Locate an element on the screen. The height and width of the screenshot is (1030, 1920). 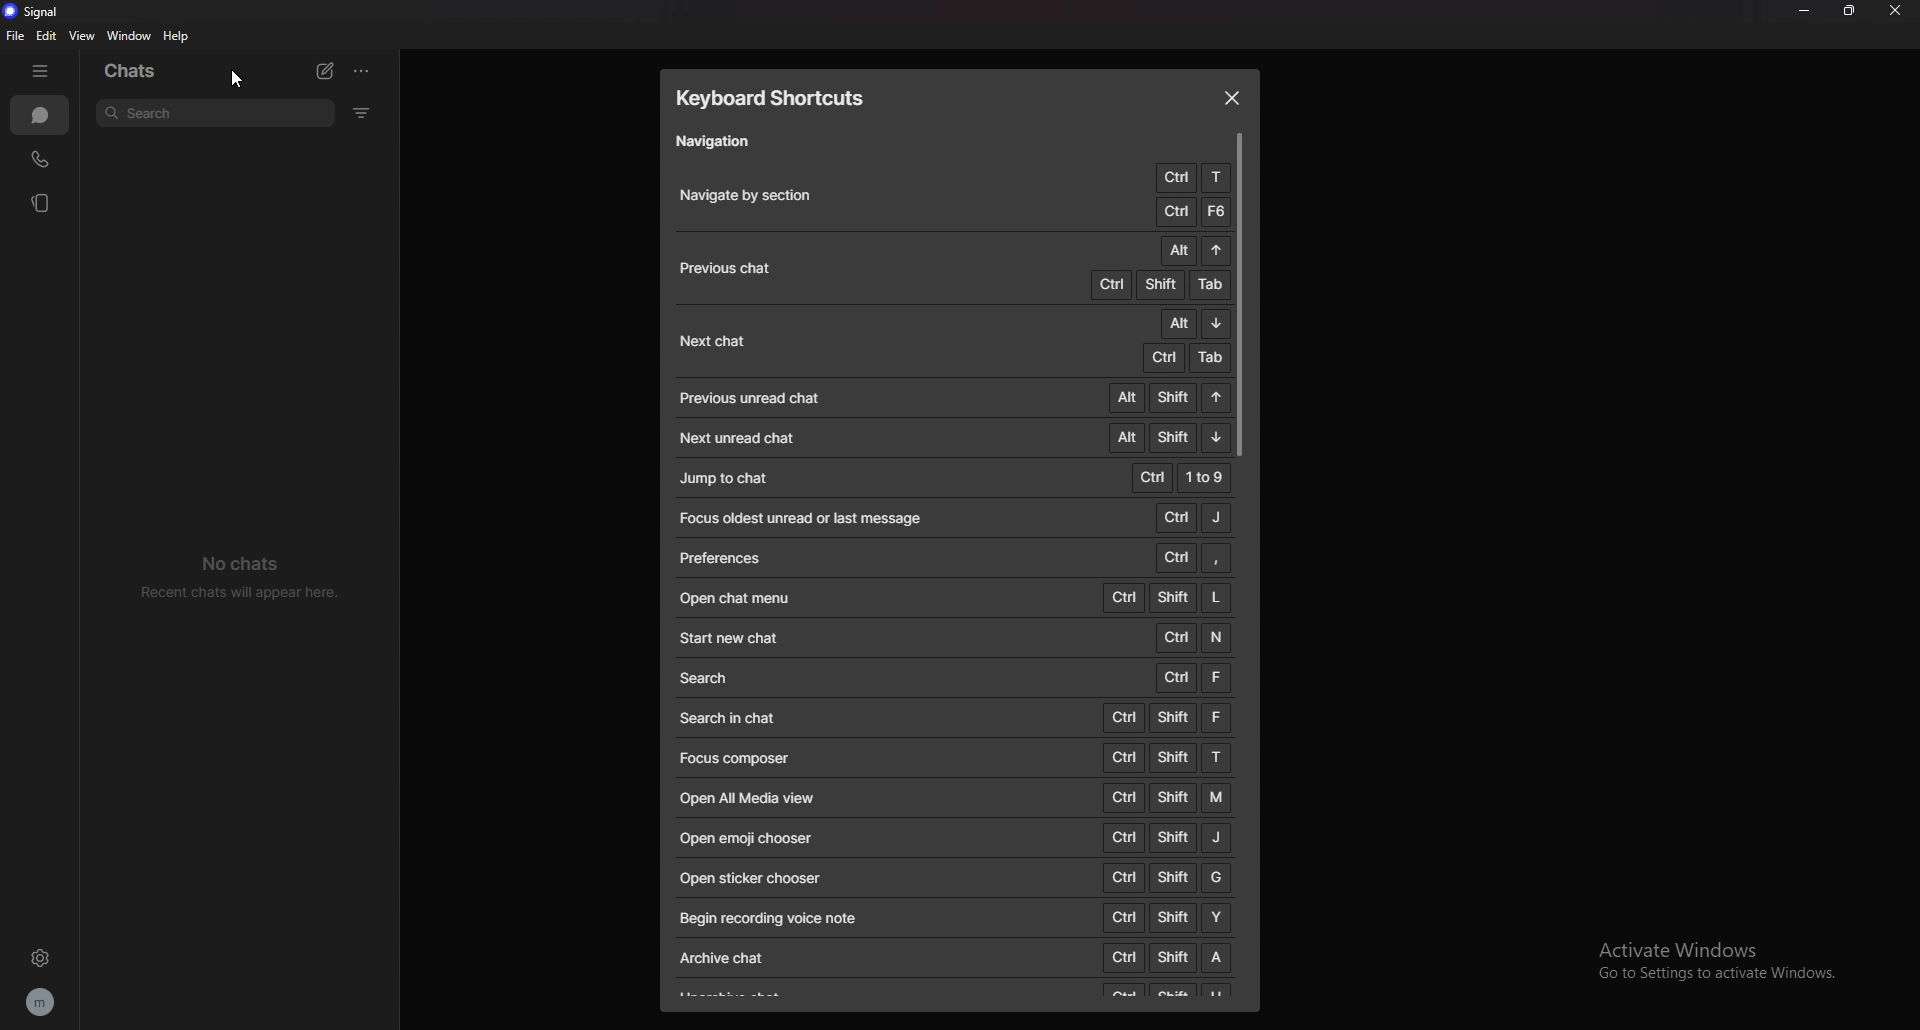
CTRL + TAB is located at coordinates (1182, 358).